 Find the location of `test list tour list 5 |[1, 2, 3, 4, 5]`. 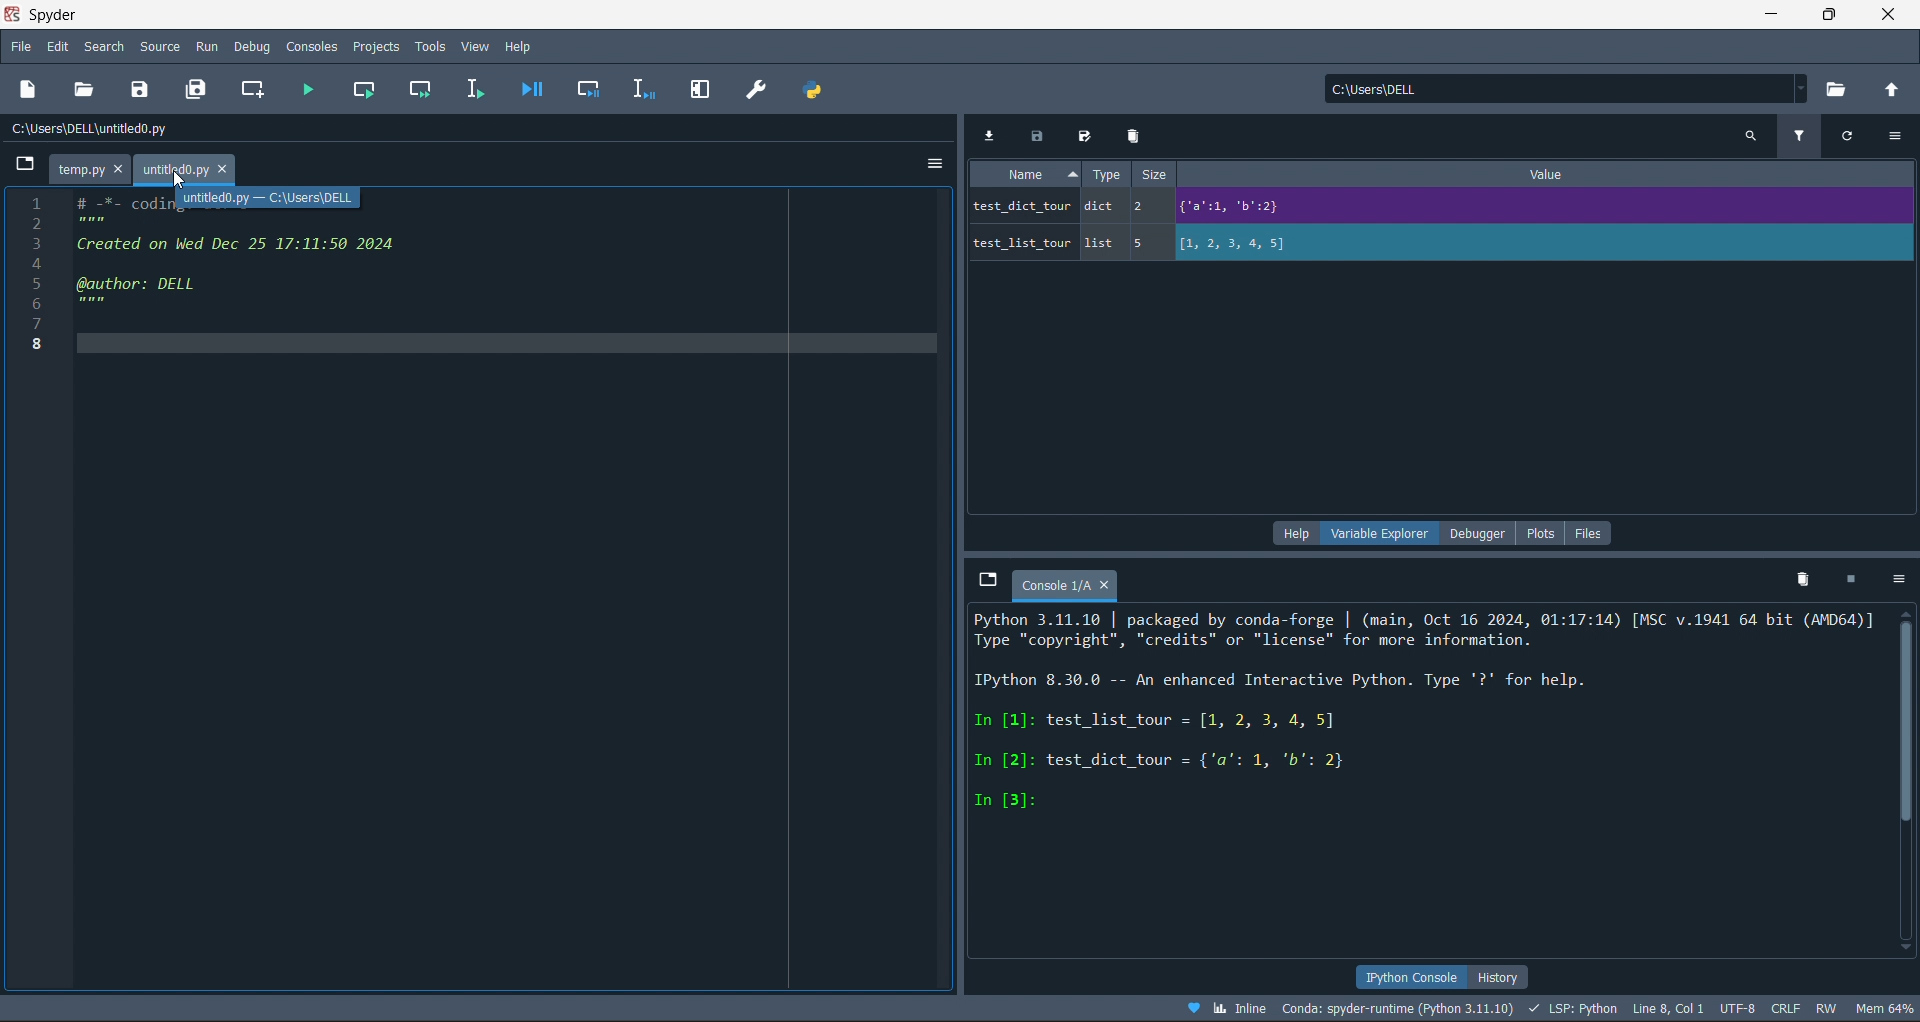

test list tour list 5 |[1, 2, 3, 4, 5] is located at coordinates (1276, 248).